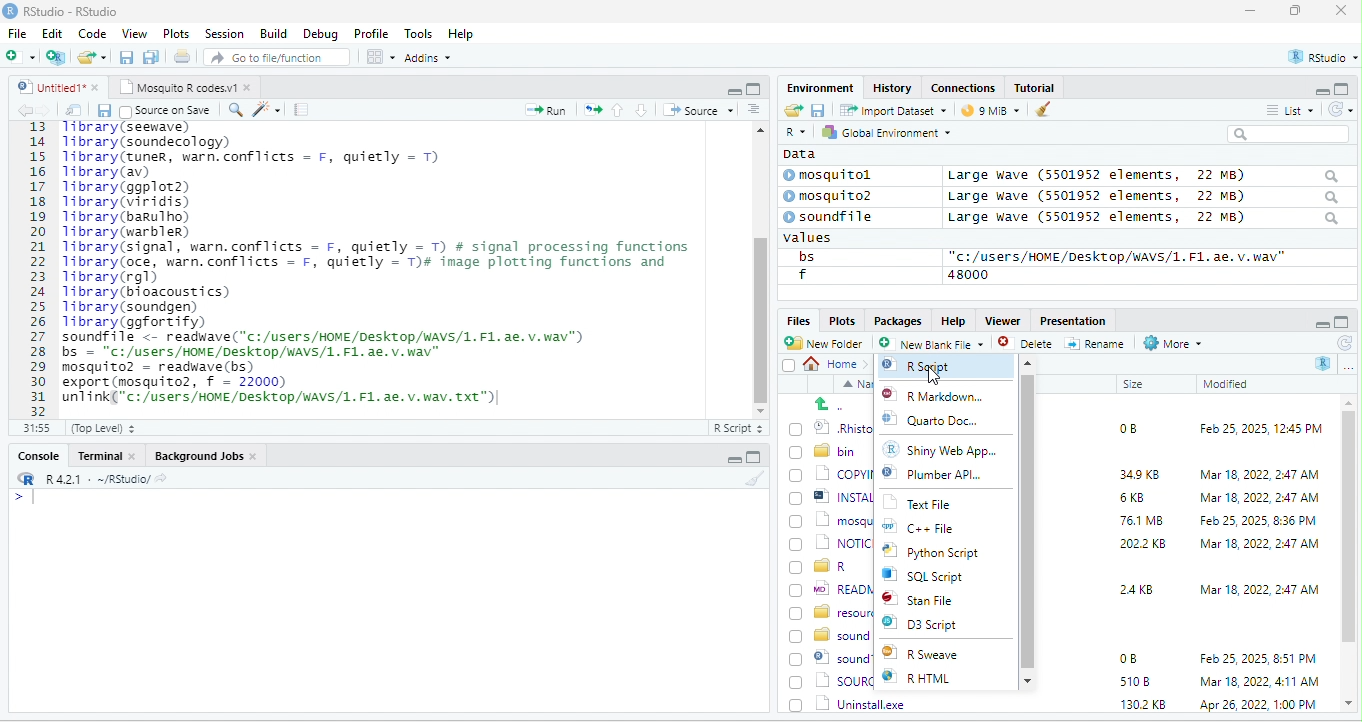 Image resolution: width=1362 pixels, height=722 pixels. What do you see at coordinates (881, 132) in the screenshot?
I see `hy Global Environment ~` at bounding box center [881, 132].